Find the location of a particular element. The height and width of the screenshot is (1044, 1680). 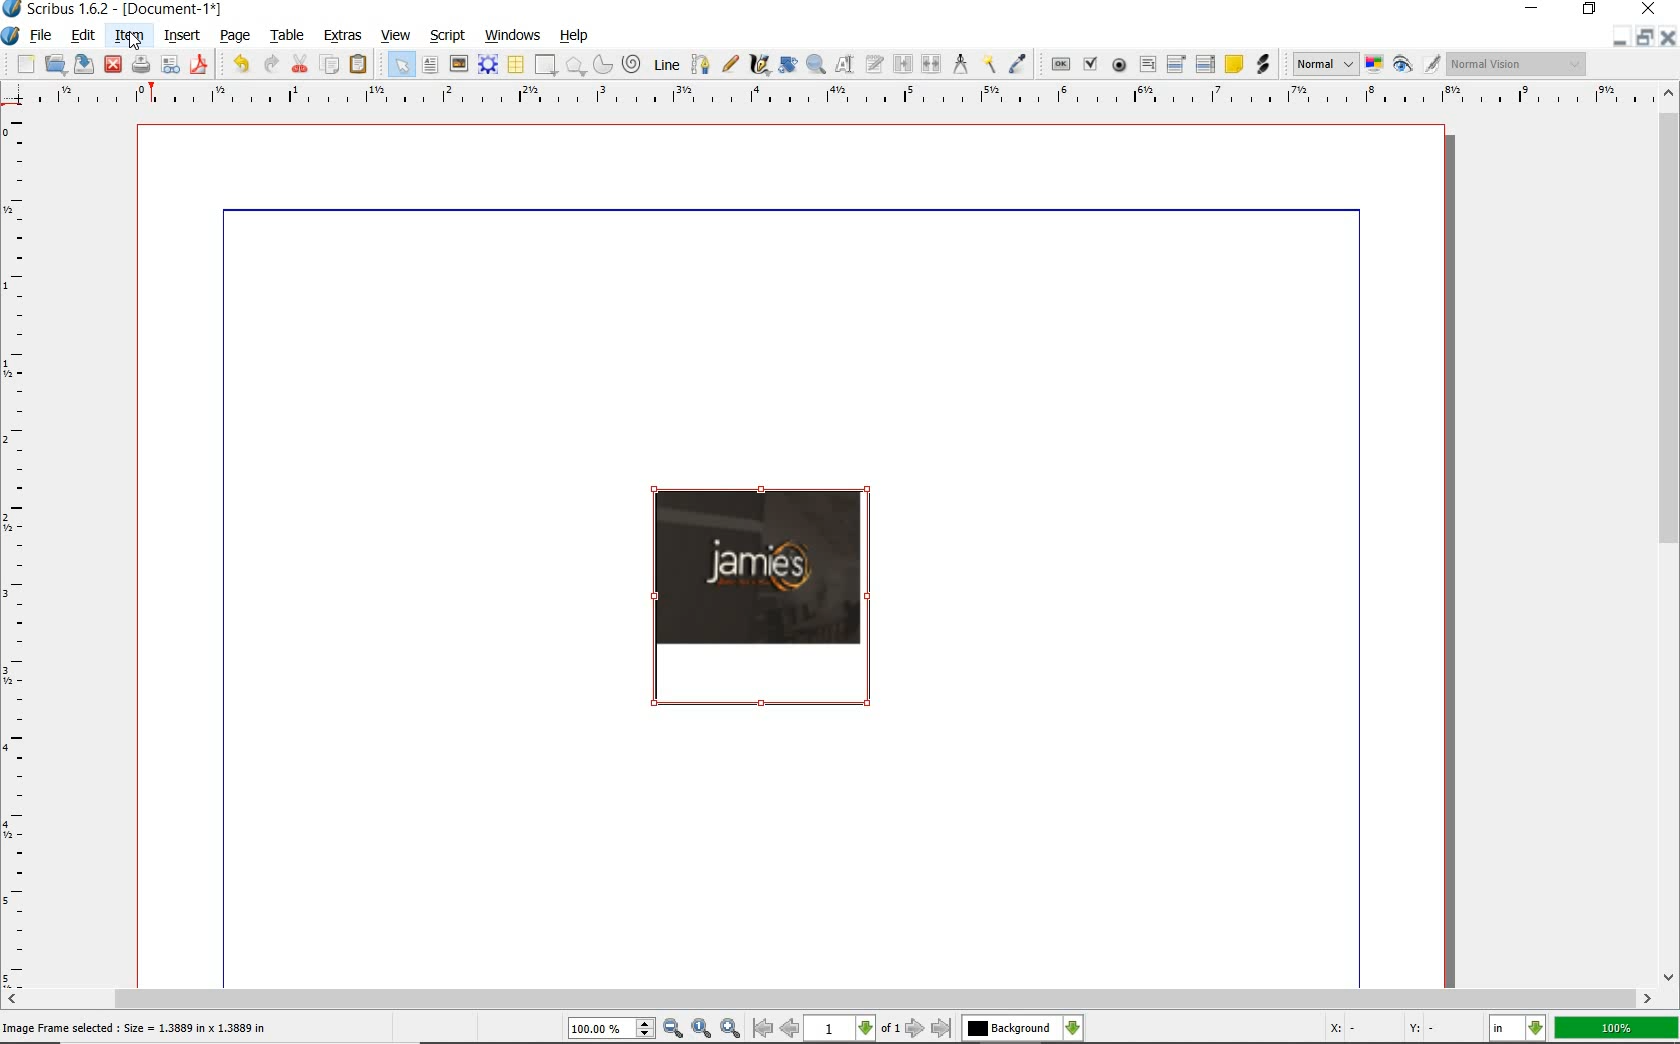

pdf radio button is located at coordinates (1120, 66).